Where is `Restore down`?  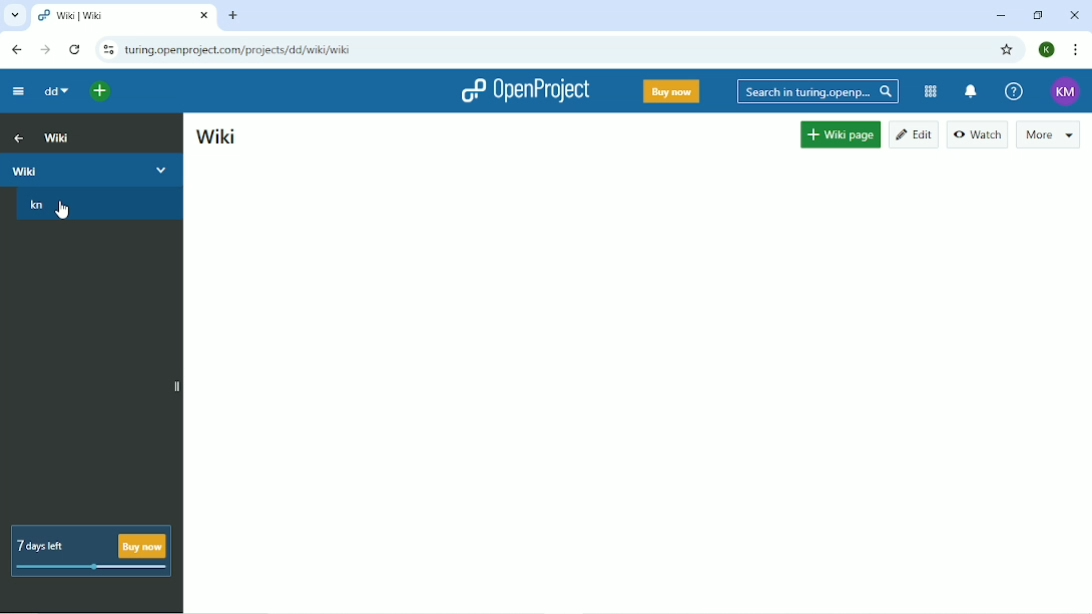 Restore down is located at coordinates (1036, 14).